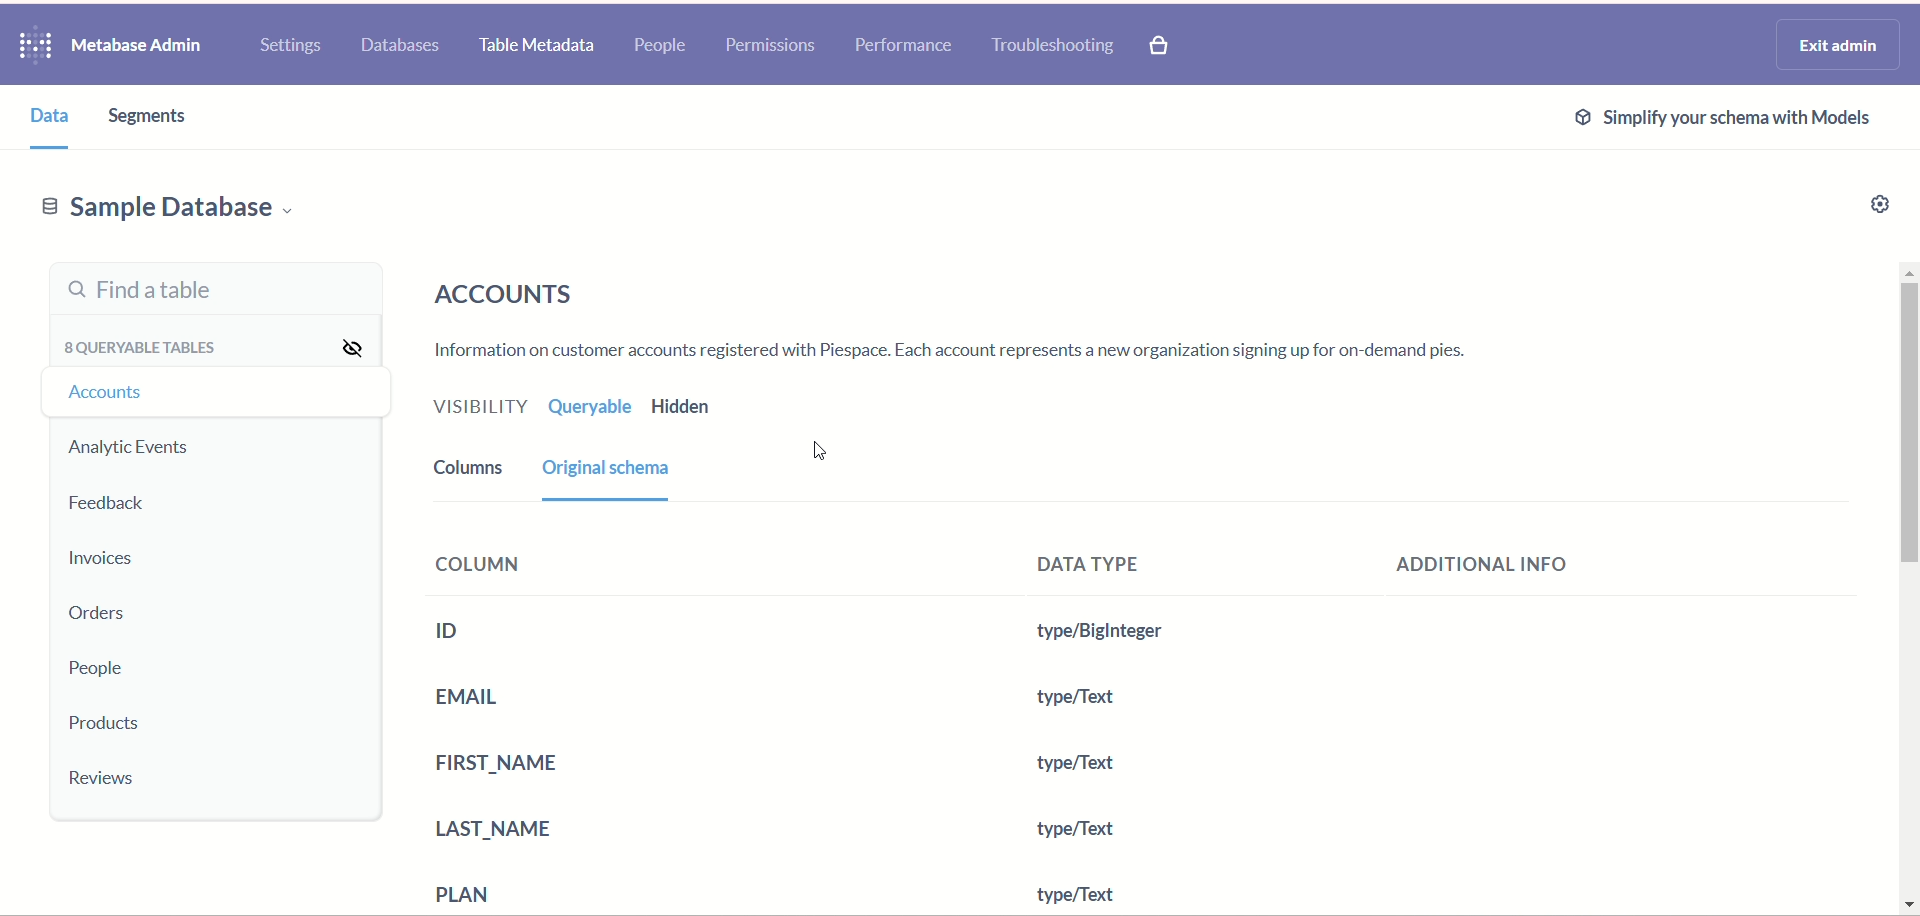  What do you see at coordinates (538, 48) in the screenshot?
I see `table metadata` at bounding box center [538, 48].